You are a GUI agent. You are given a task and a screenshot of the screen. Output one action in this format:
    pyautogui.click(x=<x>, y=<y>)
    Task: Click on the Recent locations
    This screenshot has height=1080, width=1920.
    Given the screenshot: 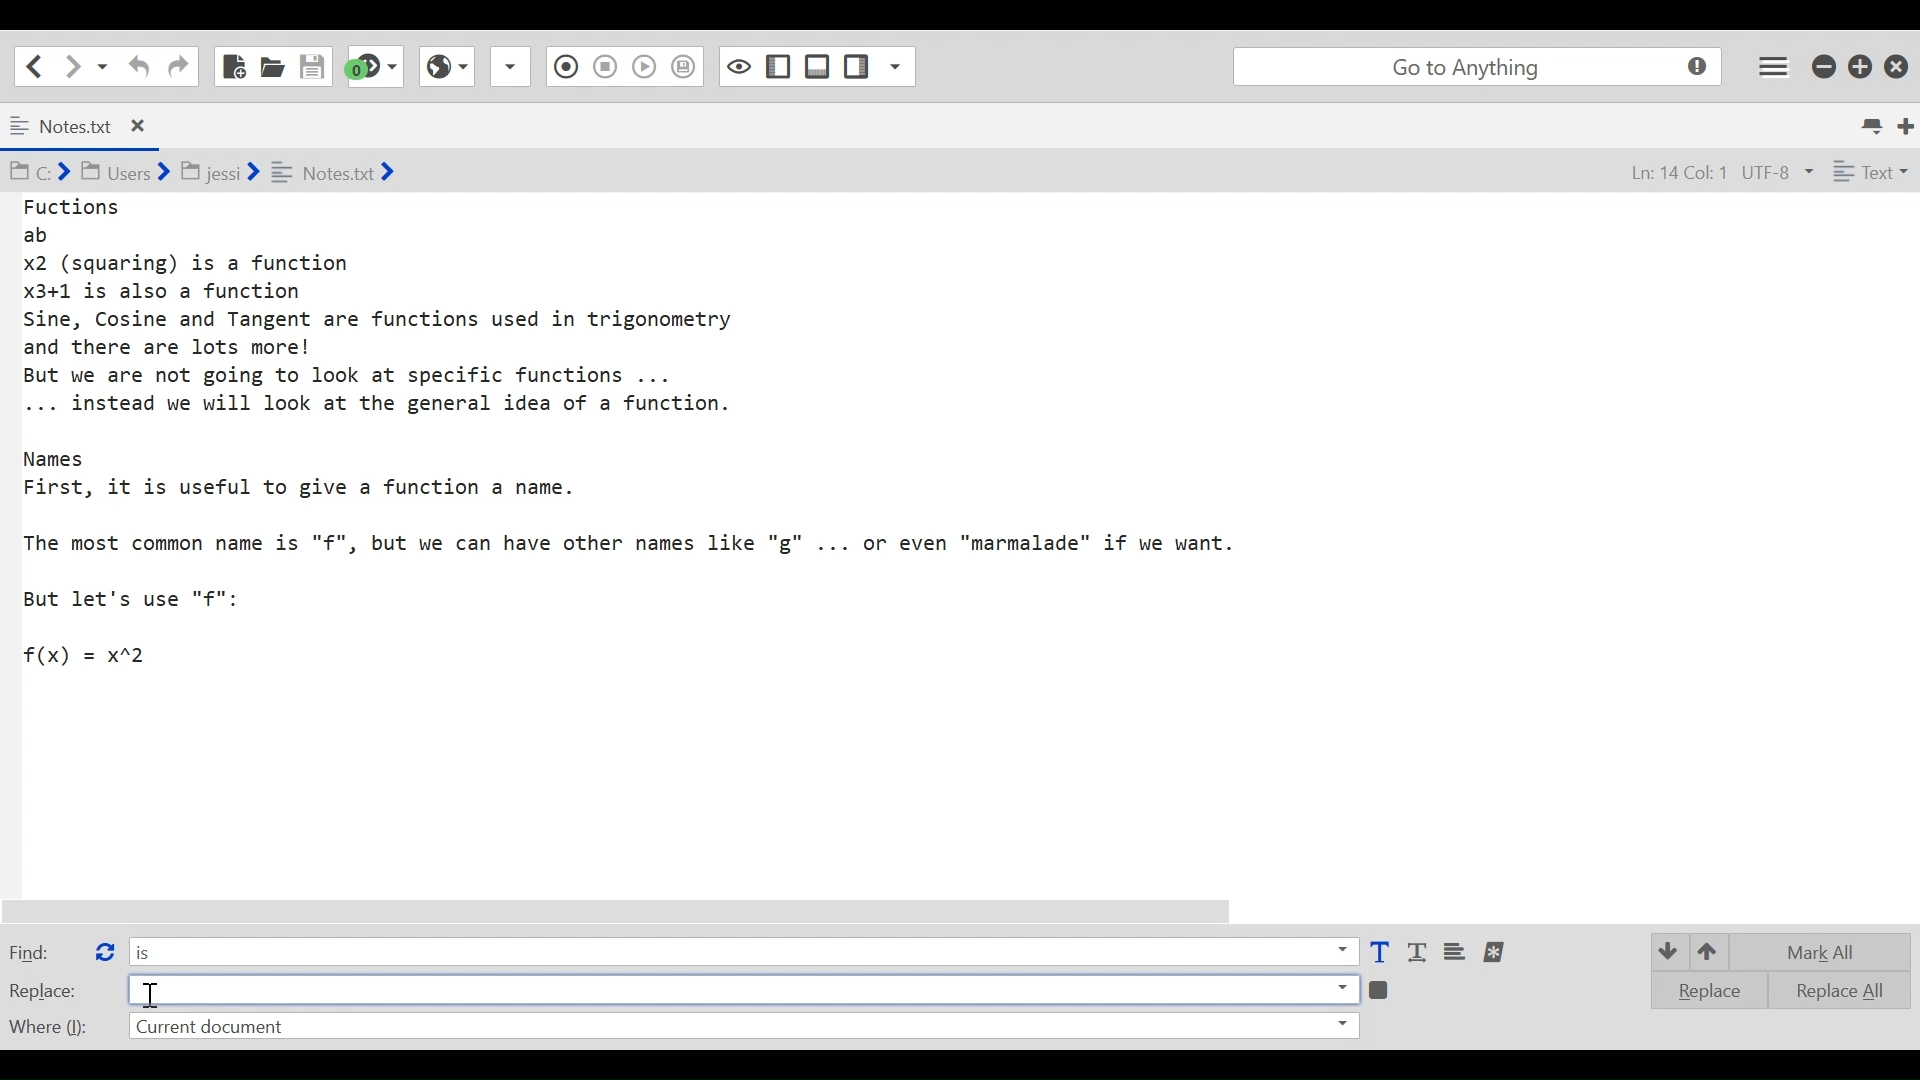 What is the action you would take?
    pyautogui.click(x=103, y=65)
    